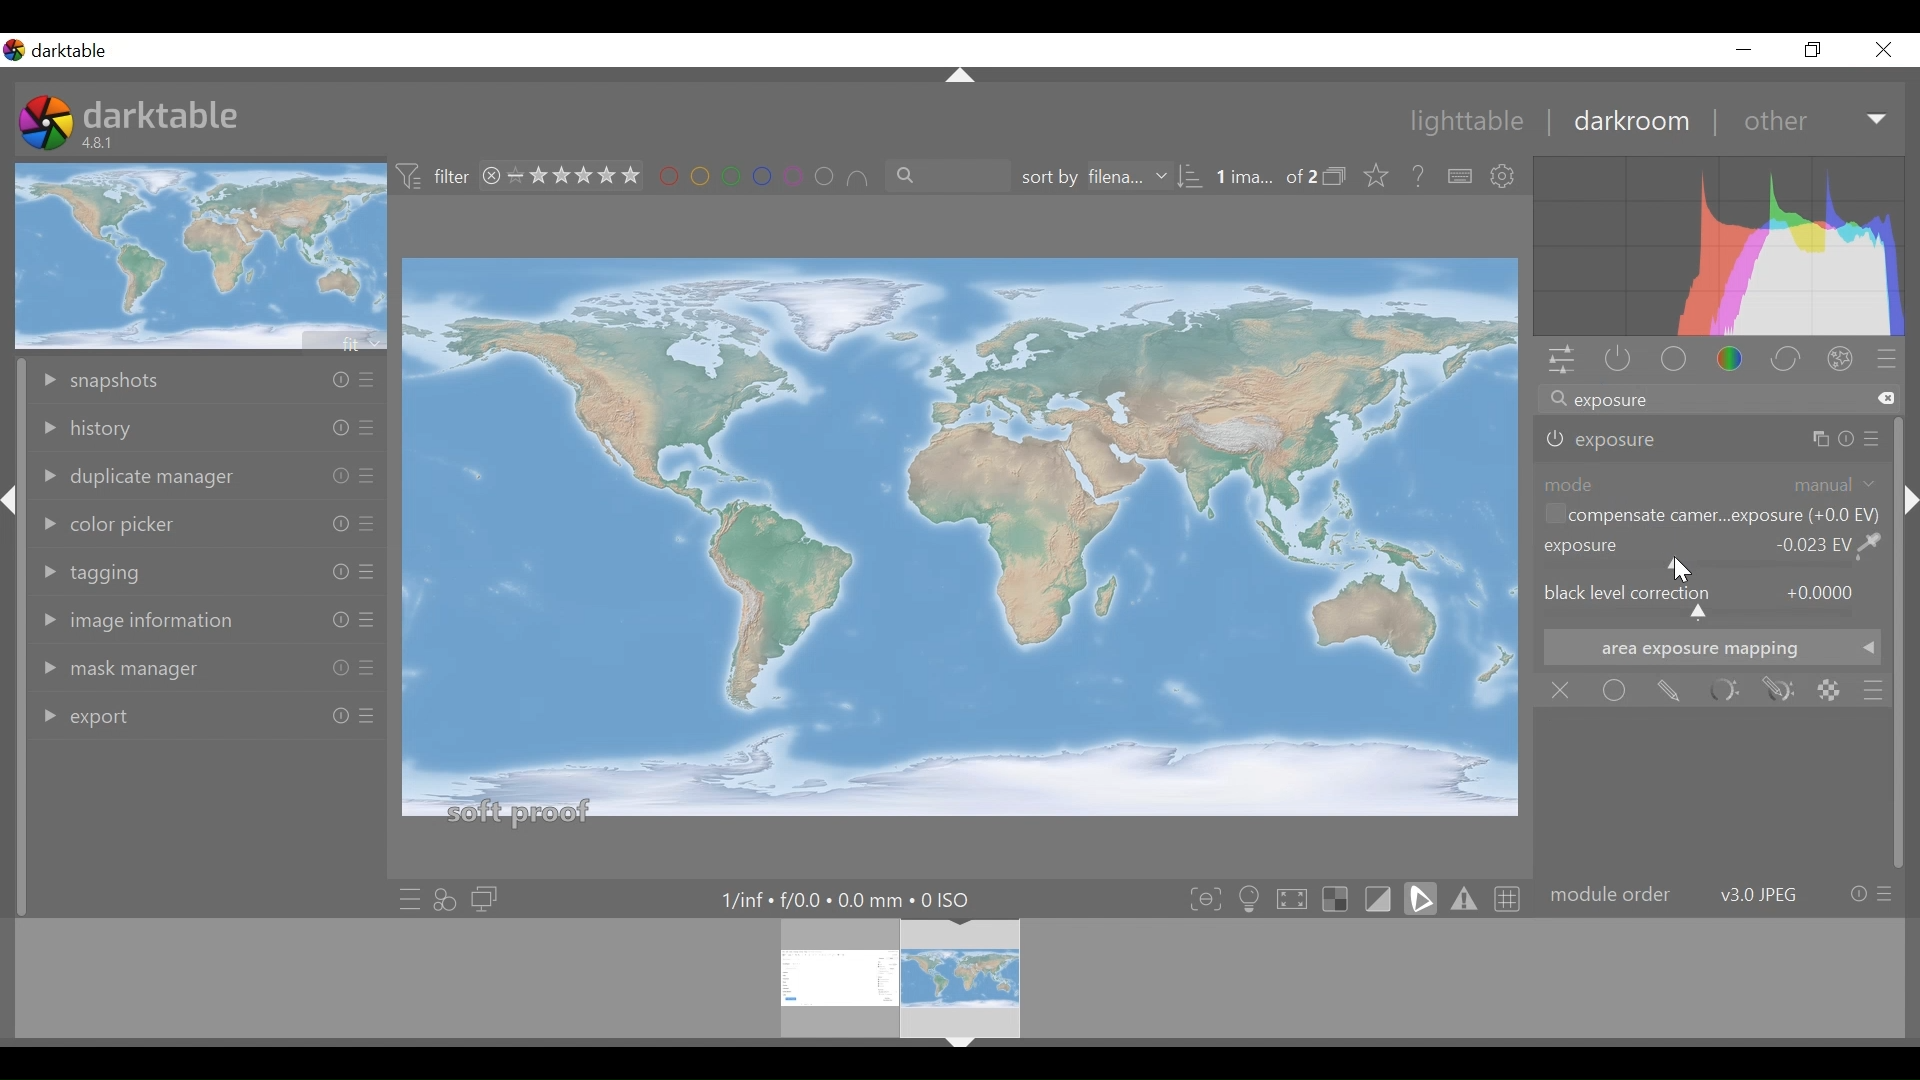 This screenshot has height=1080, width=1920. Describe the element at coordinates (1340, 178) in the screenshot. I see `collapse/expand grouped images` at that location.